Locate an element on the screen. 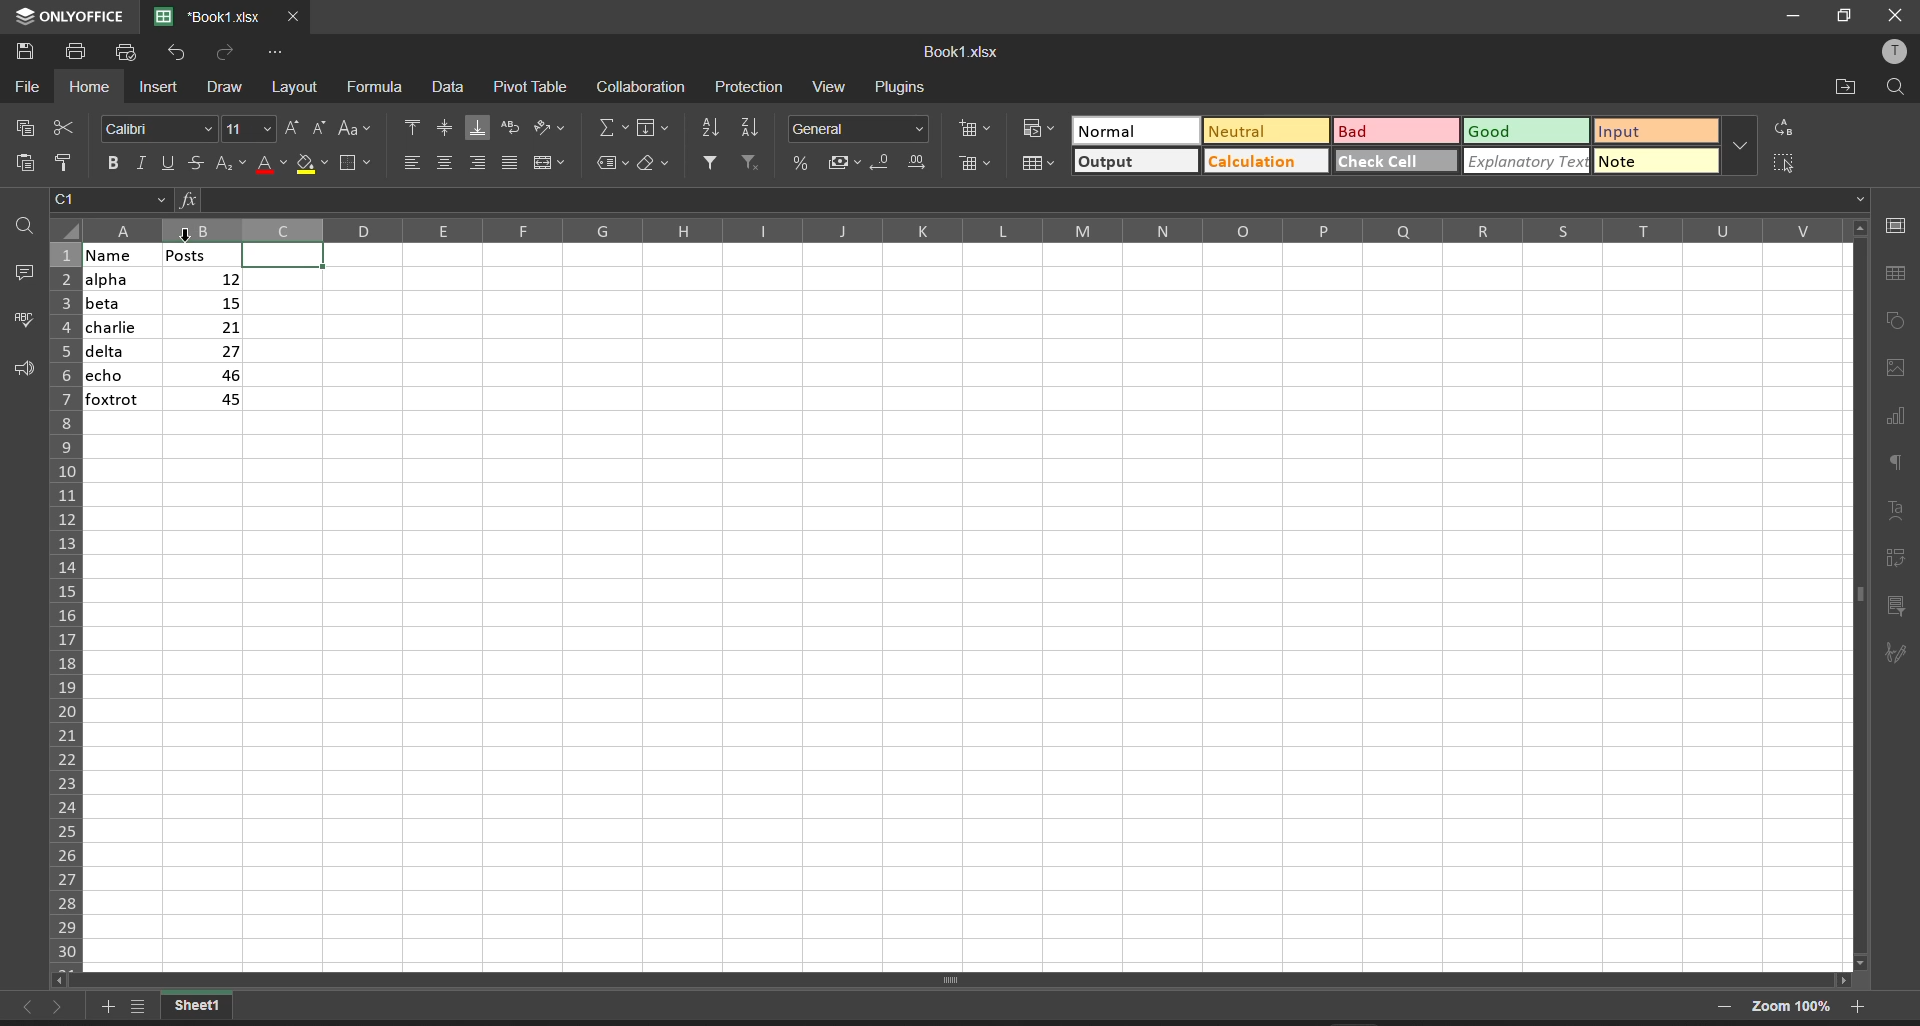 The height and width of the screenshot is (1026, 1920). current workbook is located at coordinates (203, 1005).